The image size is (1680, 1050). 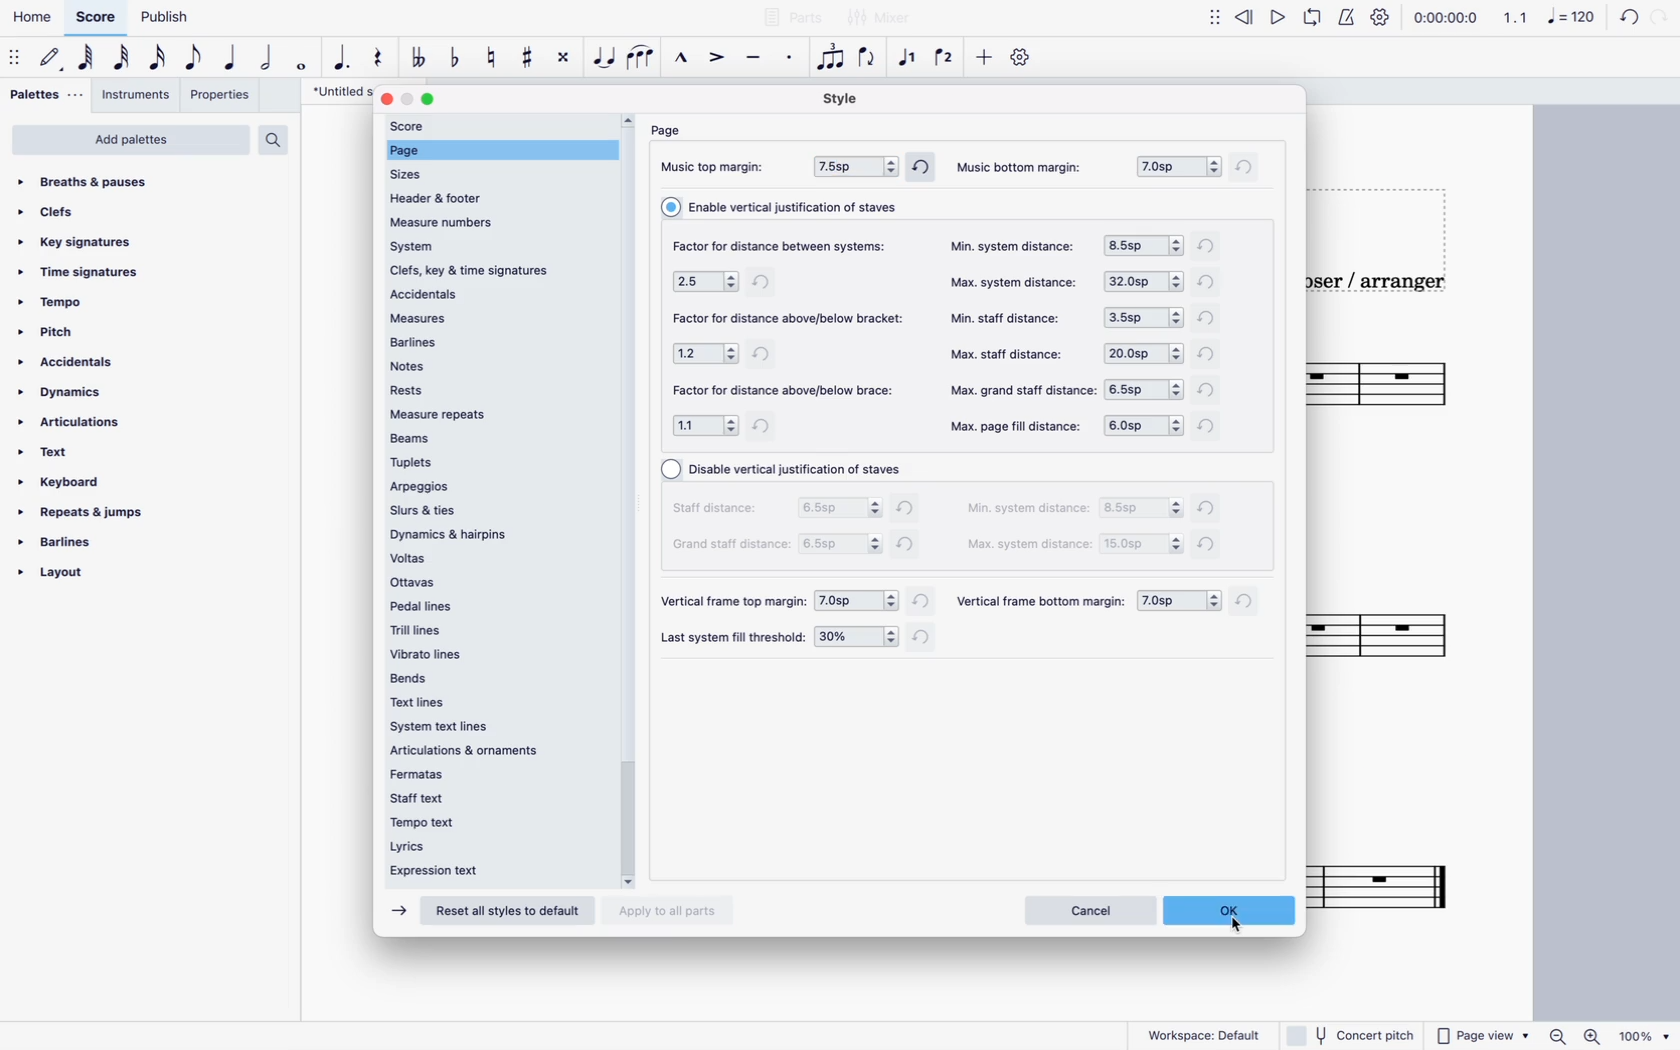 I want to click on min system distance, so click(x=1028, y=510).